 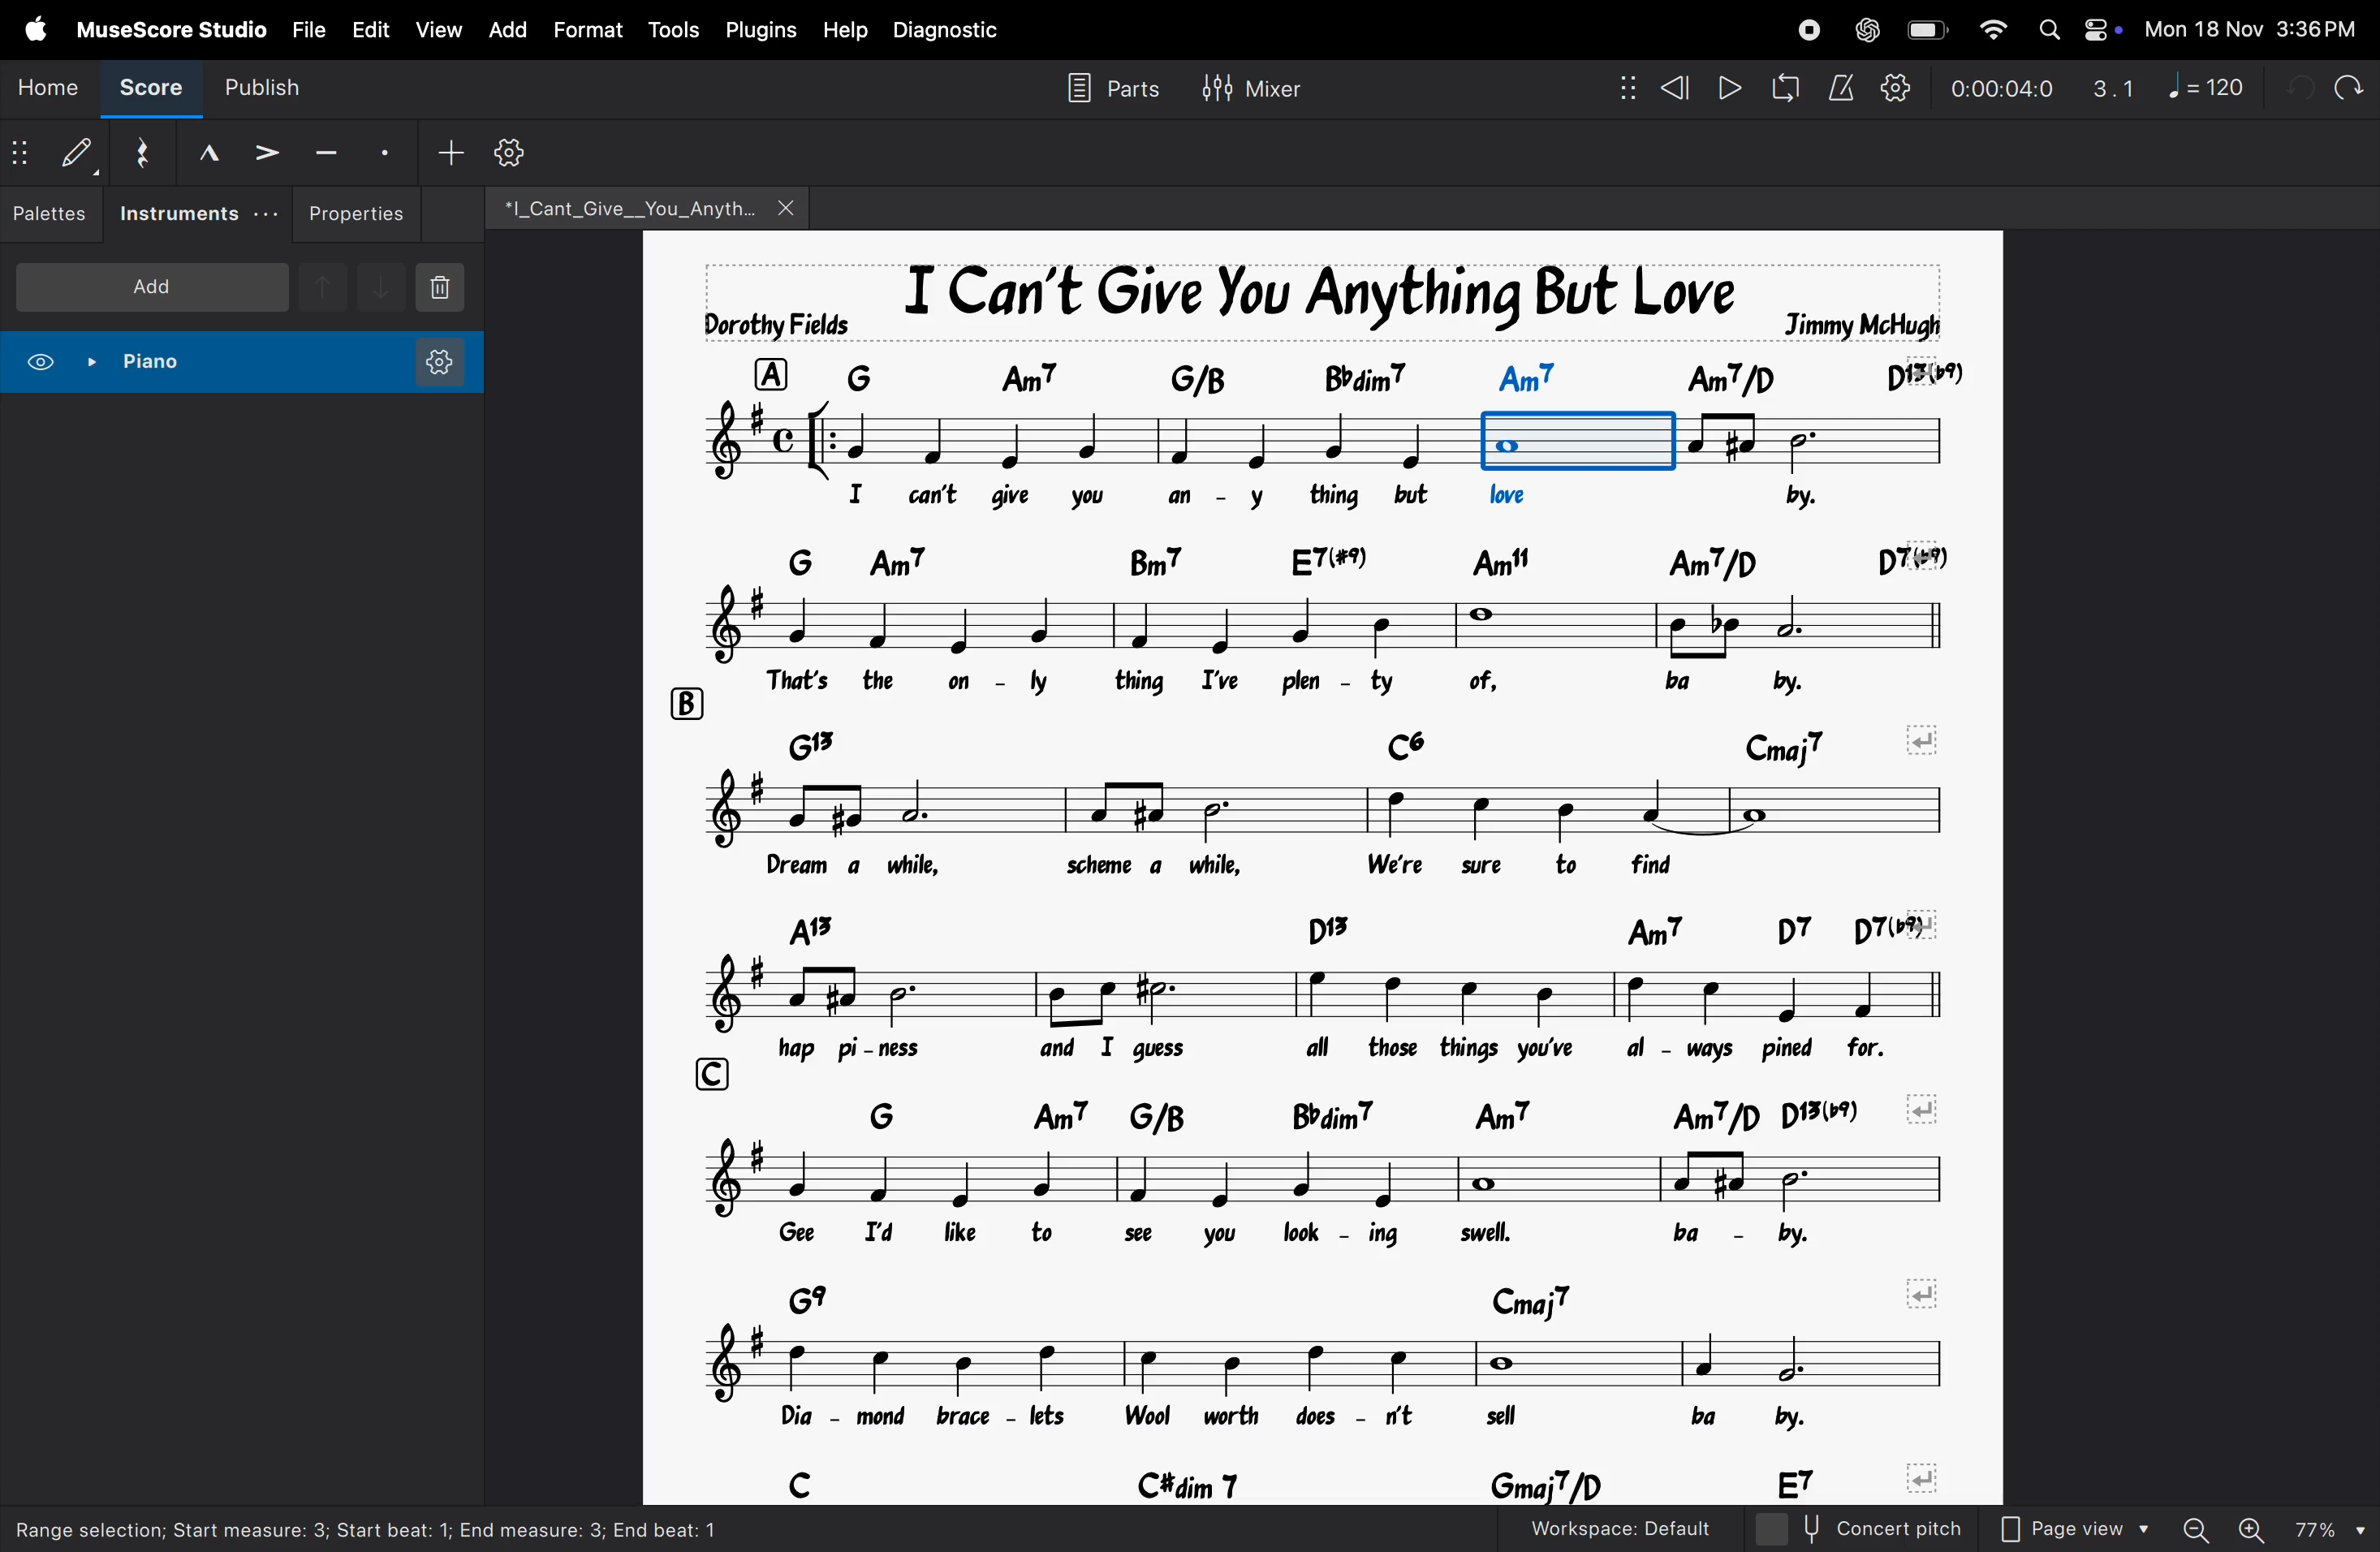 What do you see at coordinates (1994, 89) in the screenshot?
I see `time frame` at bounding box center [1994, 89].